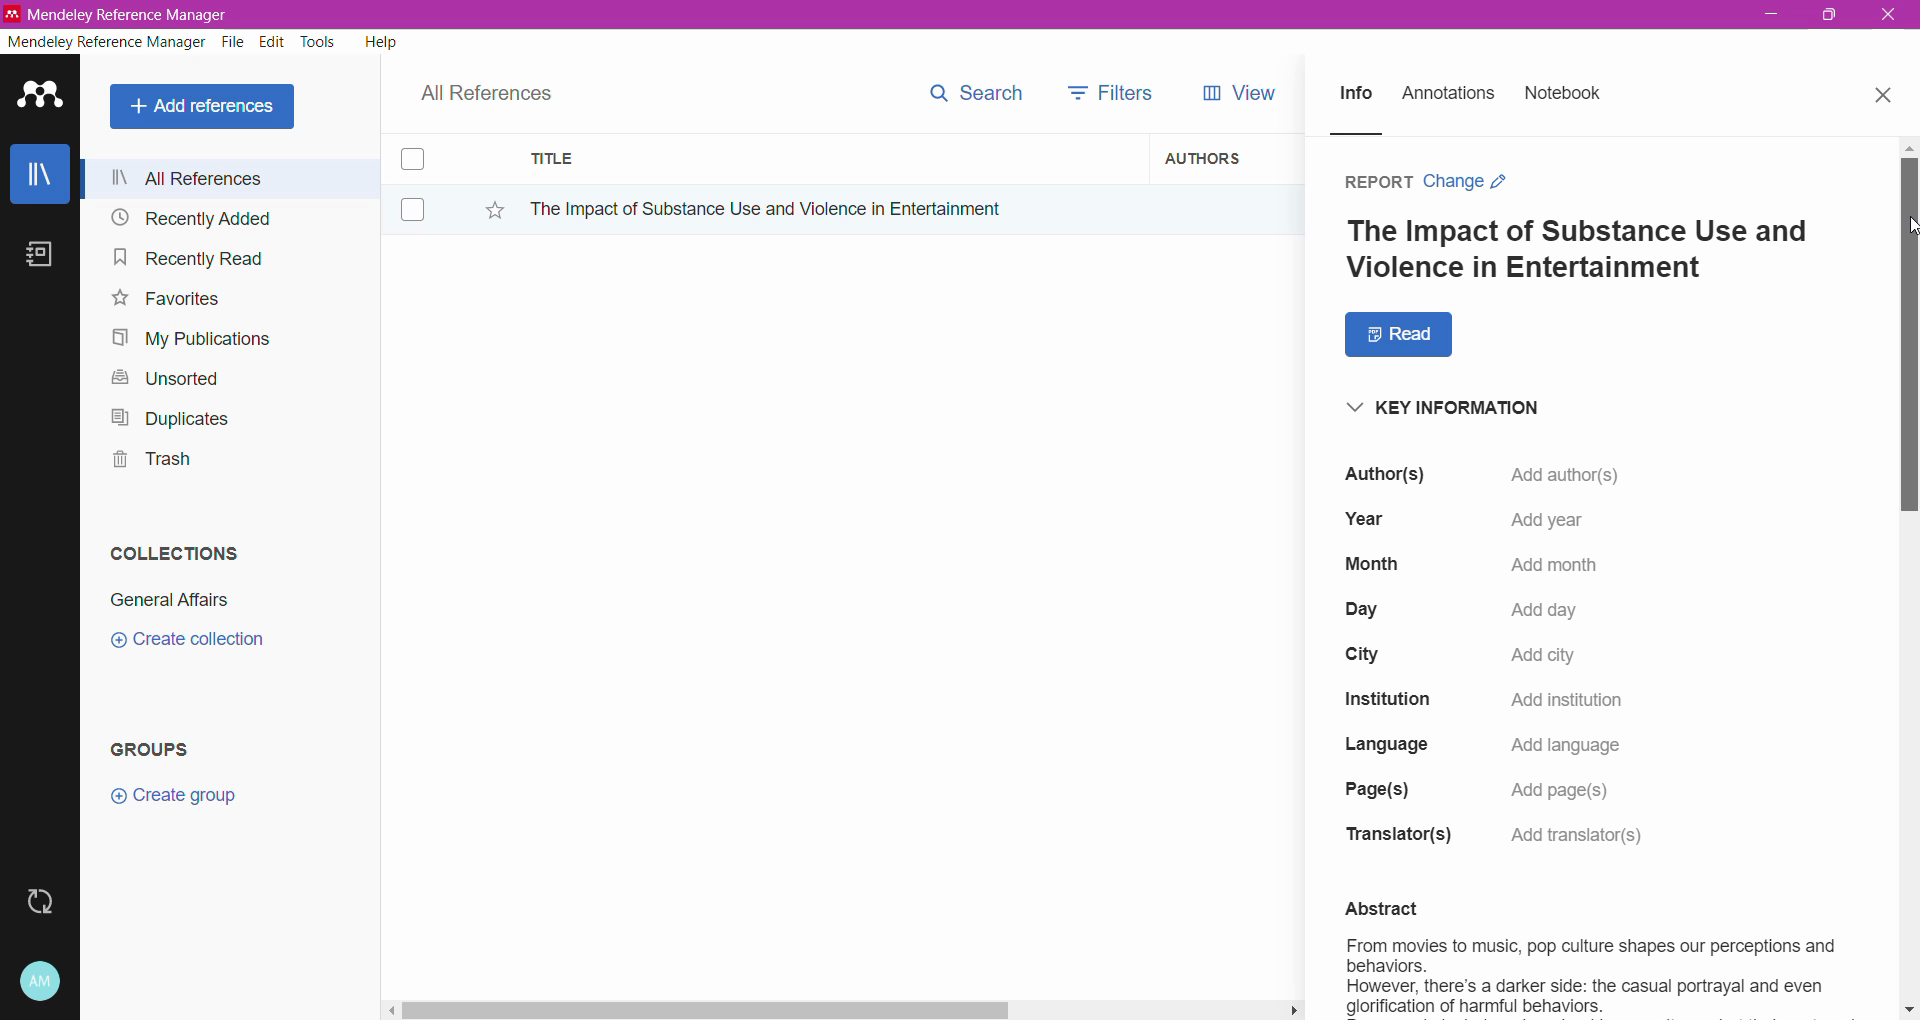 This screenshot has width=1920, height=1020. I want to click on annotations, so click(1452, 95).